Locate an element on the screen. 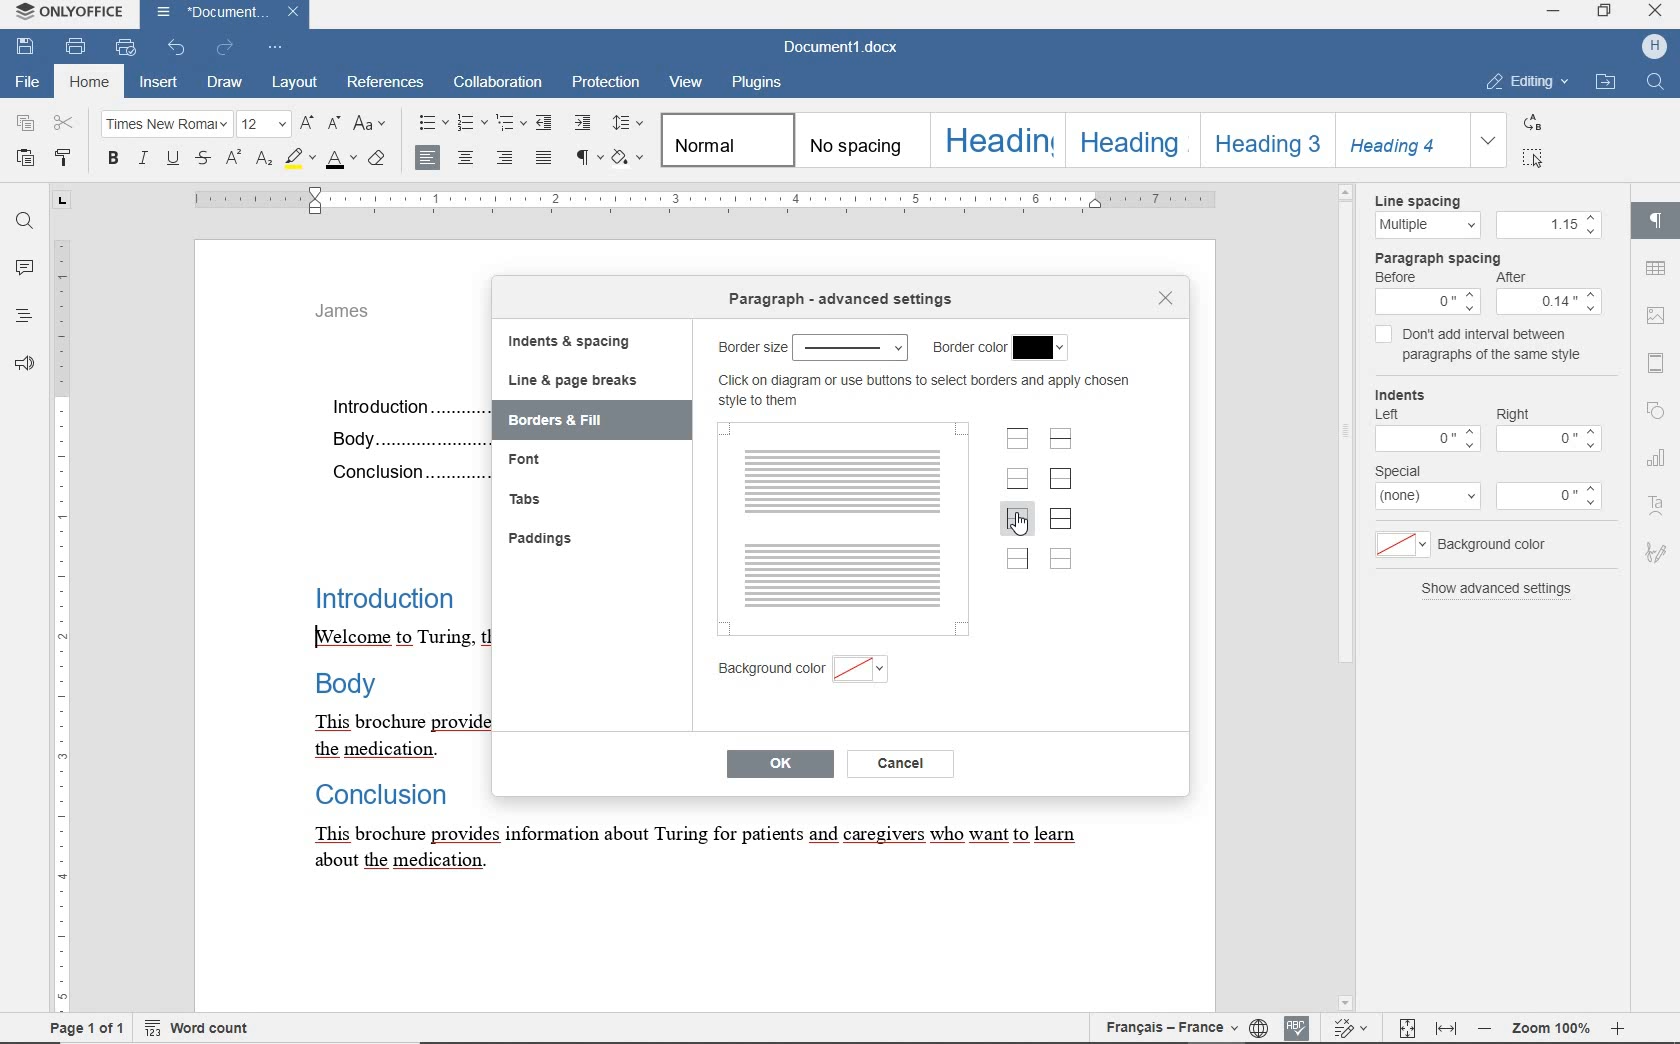 The image size is (1680, 1044). After is located at coordinates (1523, 278).